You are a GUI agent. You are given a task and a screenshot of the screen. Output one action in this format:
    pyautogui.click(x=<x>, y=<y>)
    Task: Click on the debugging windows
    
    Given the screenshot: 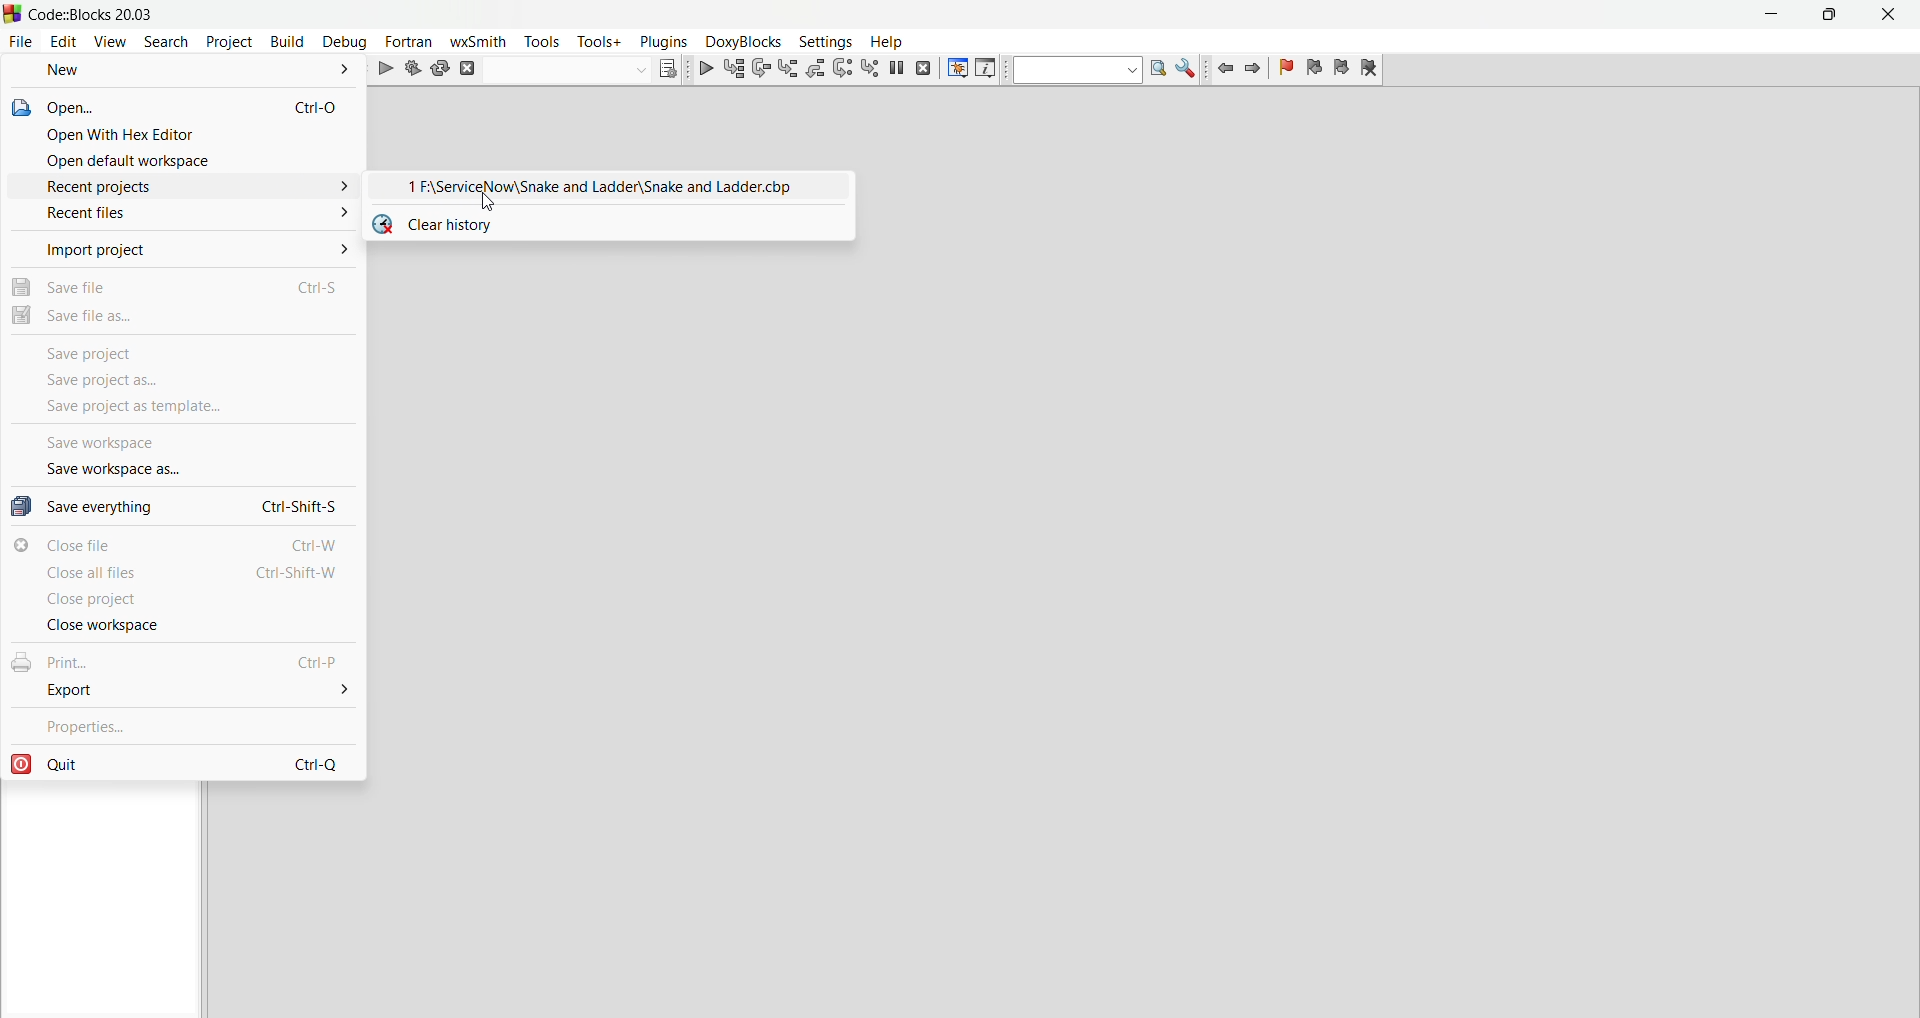 What is the action you would take?
    pyautogui.click(x=954, y=69)
    